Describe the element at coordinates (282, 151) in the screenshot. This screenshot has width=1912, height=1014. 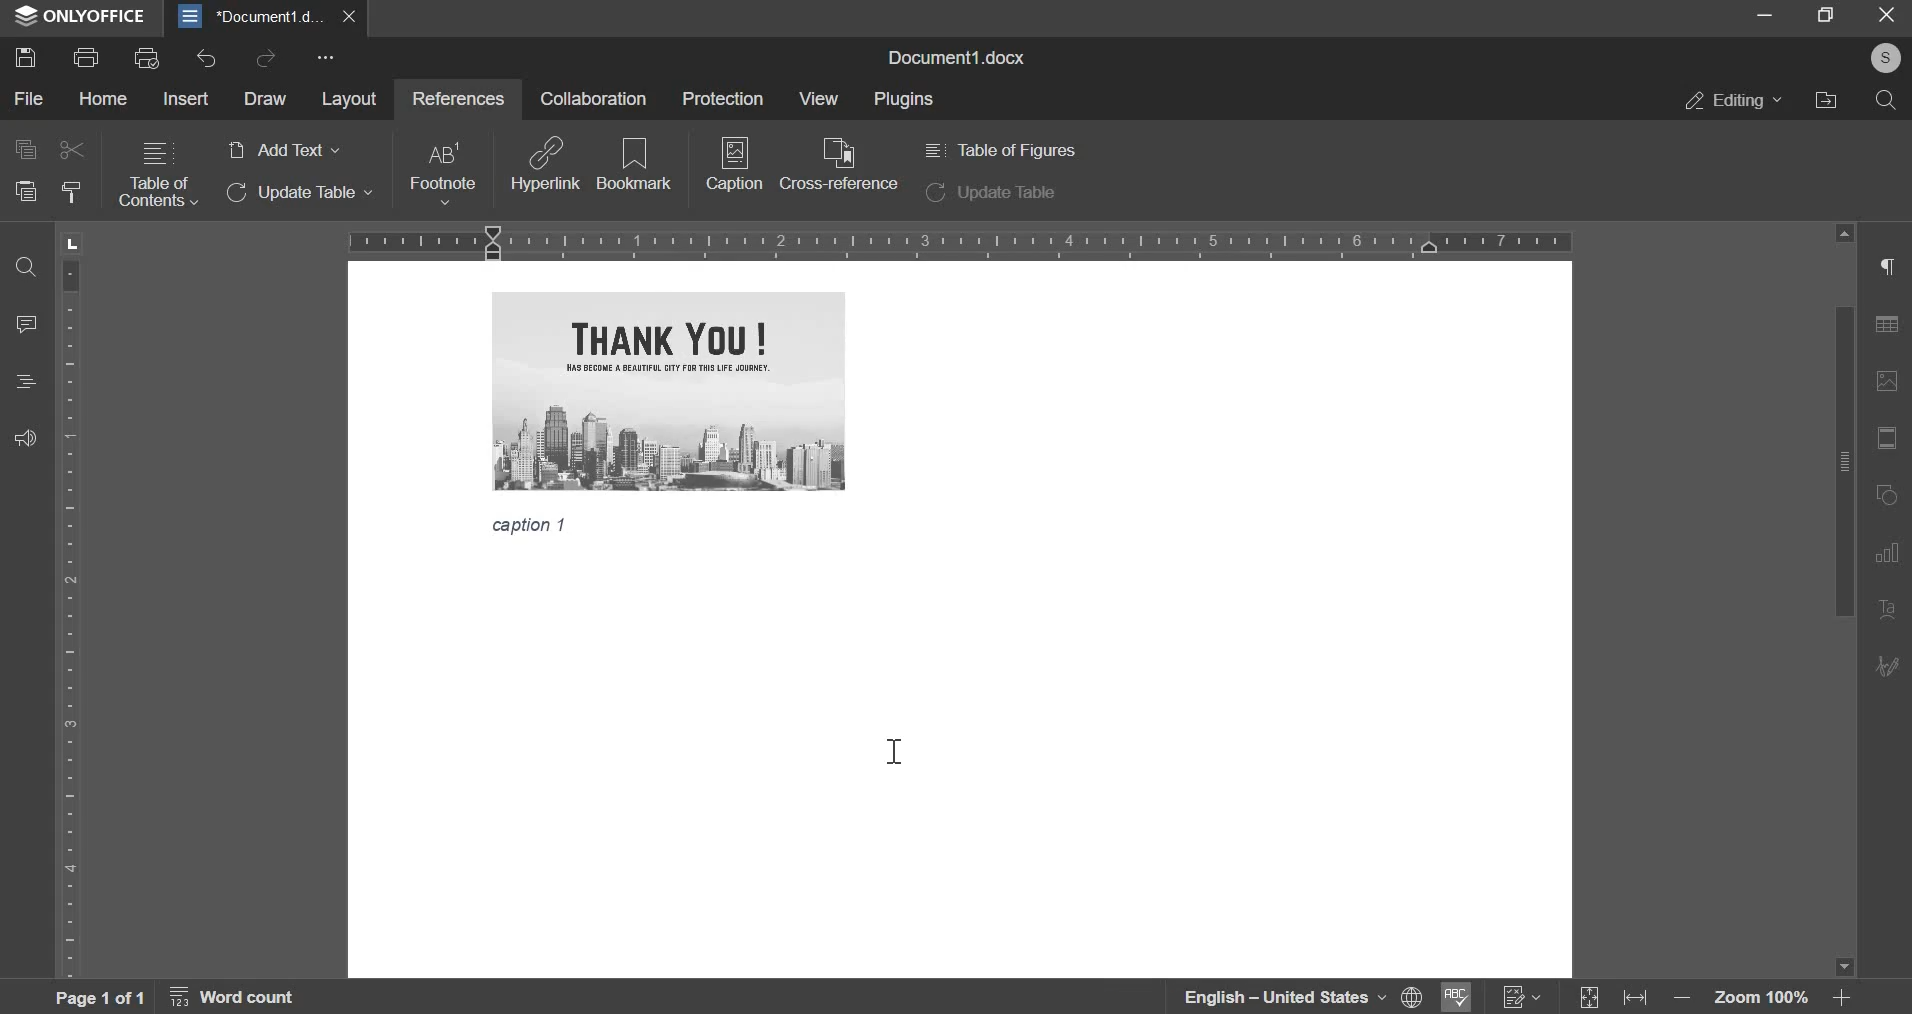
I see `add text` at that location.